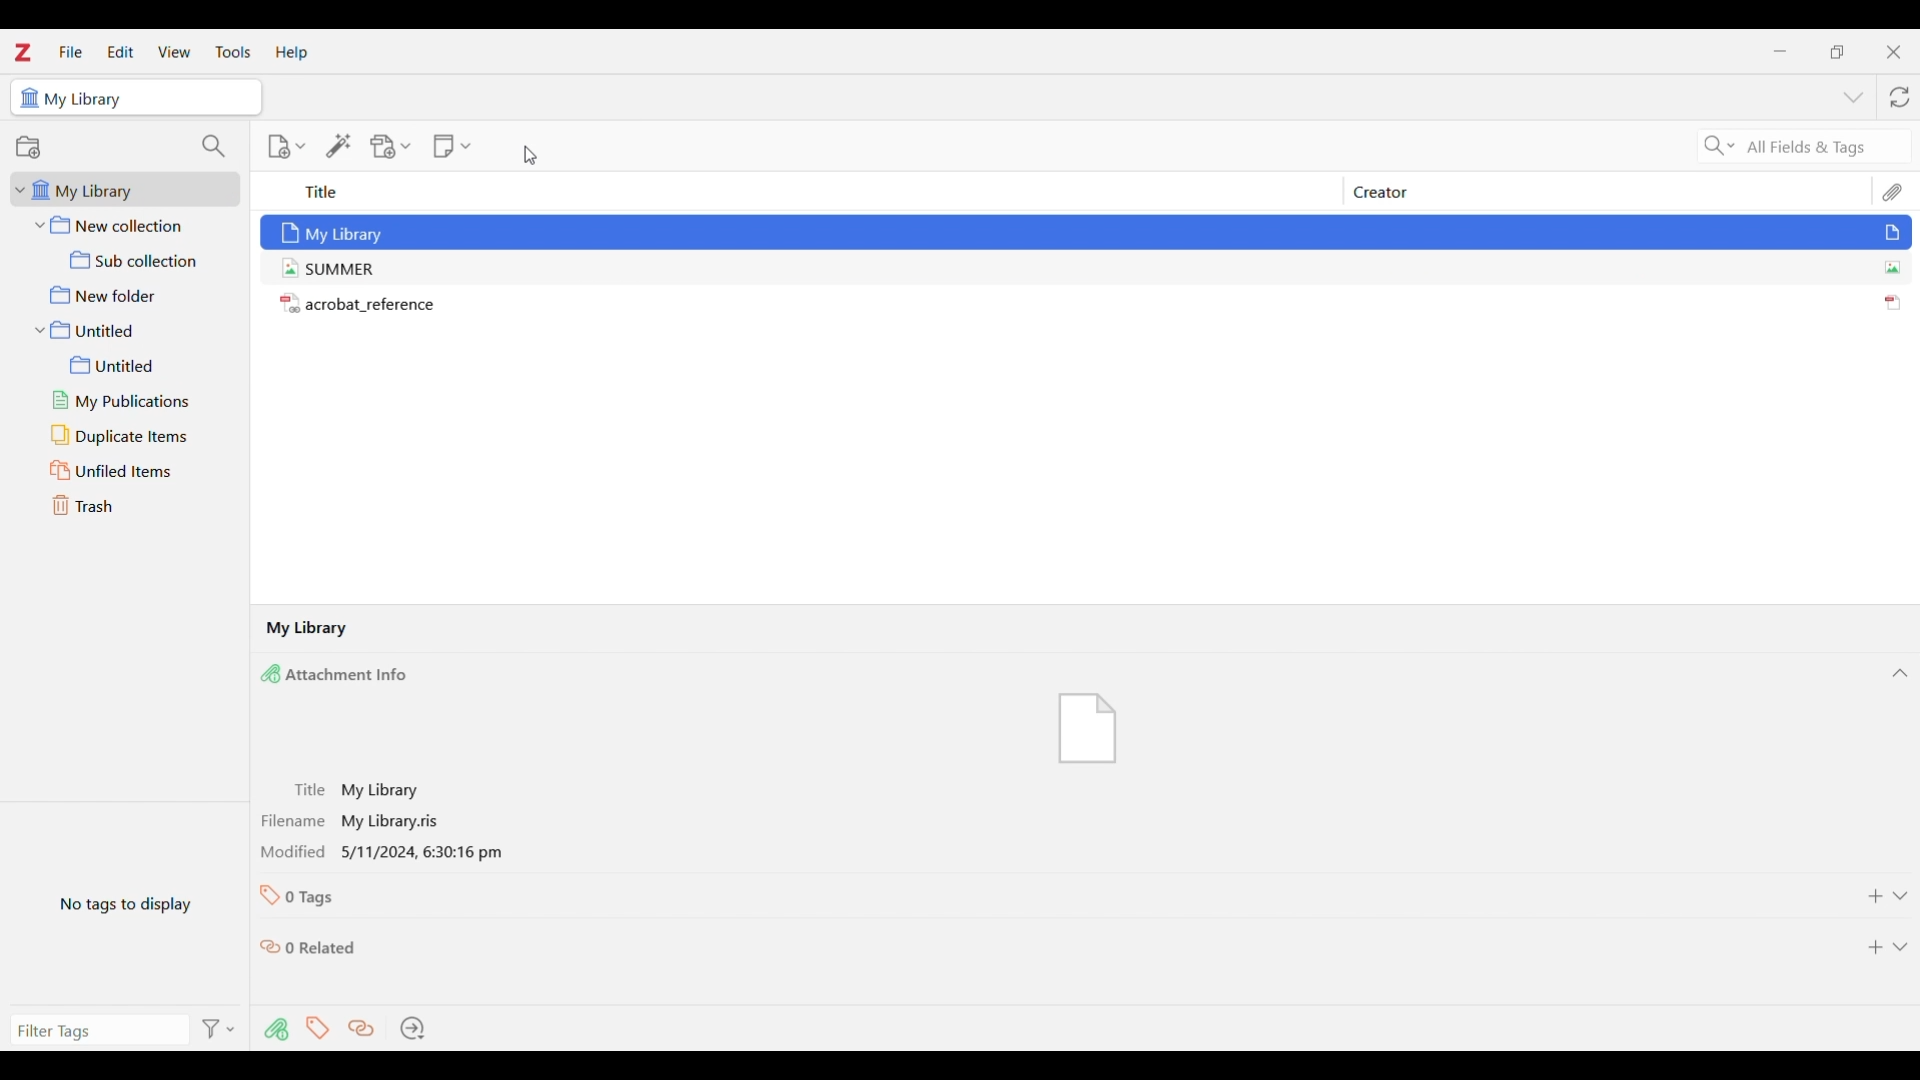  What do you see at coordinates (387, 150) in the screenshot?
I see `Add attachment` at bounding box center [387, 150].